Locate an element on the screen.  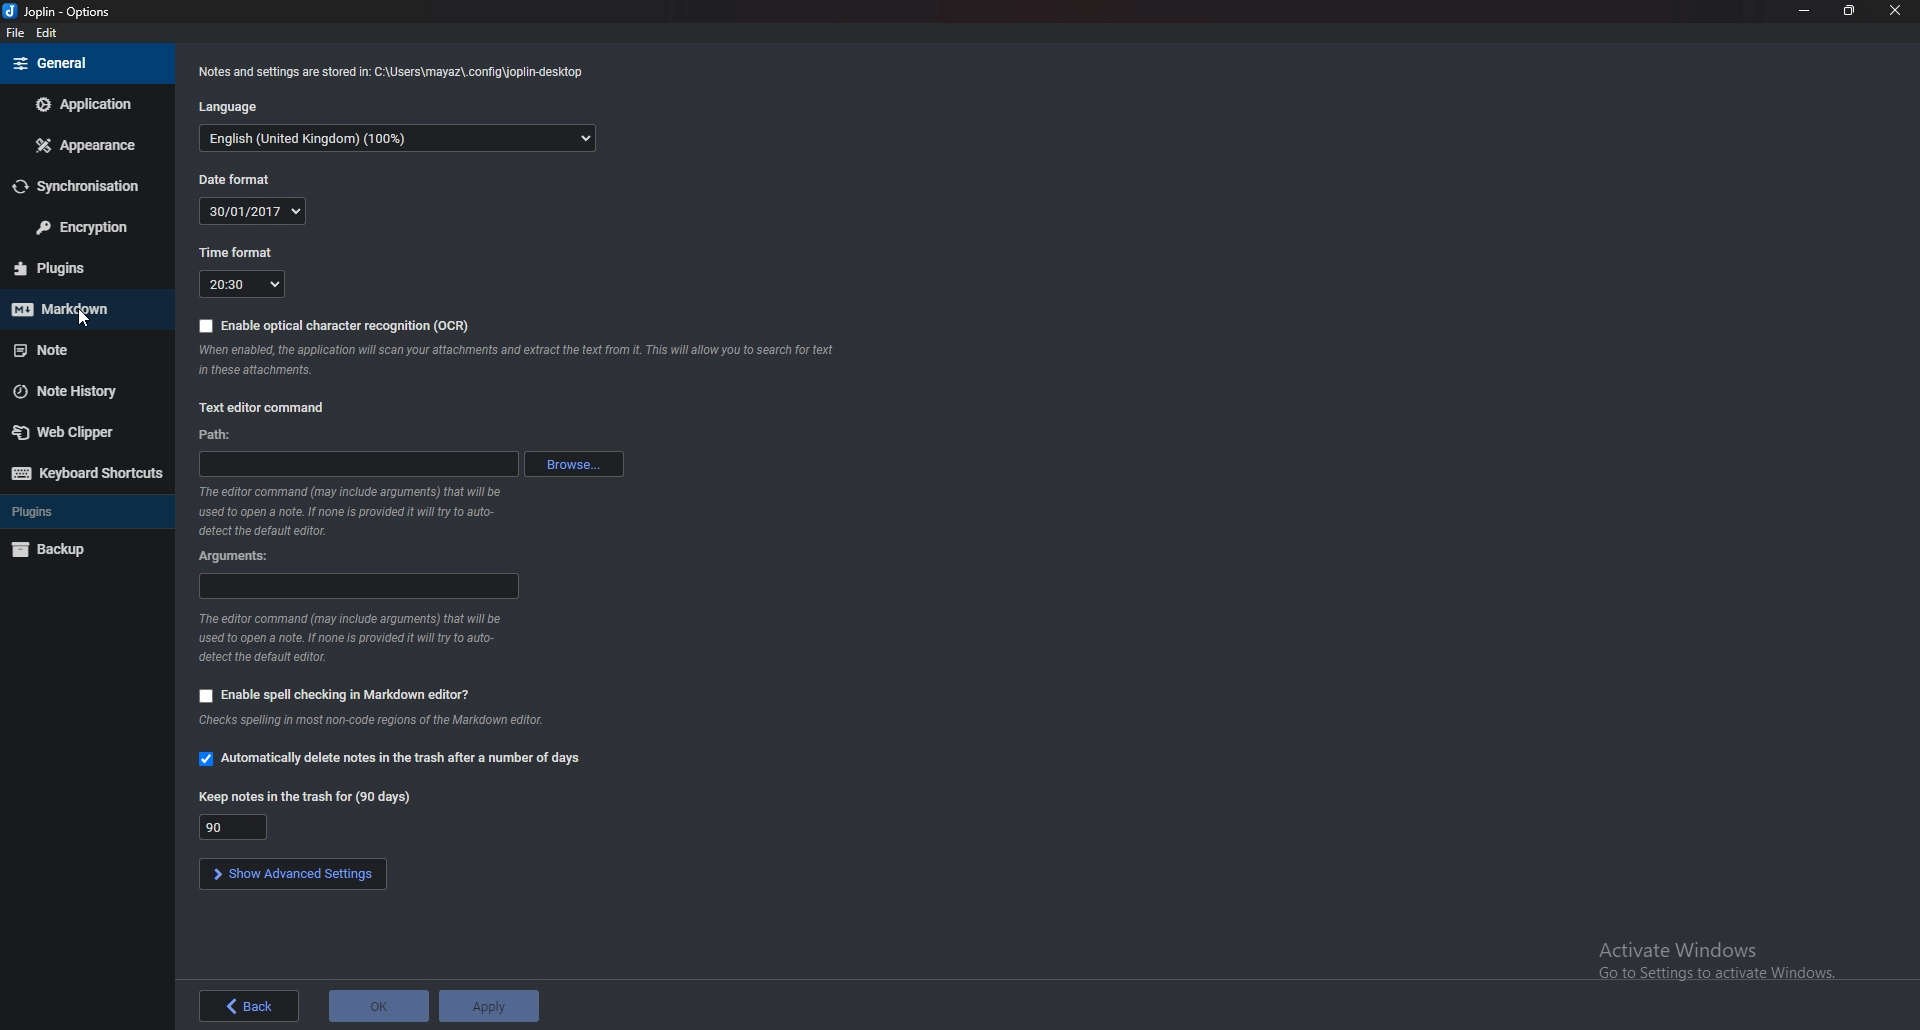
resize is located at coordinates (1847, 10).